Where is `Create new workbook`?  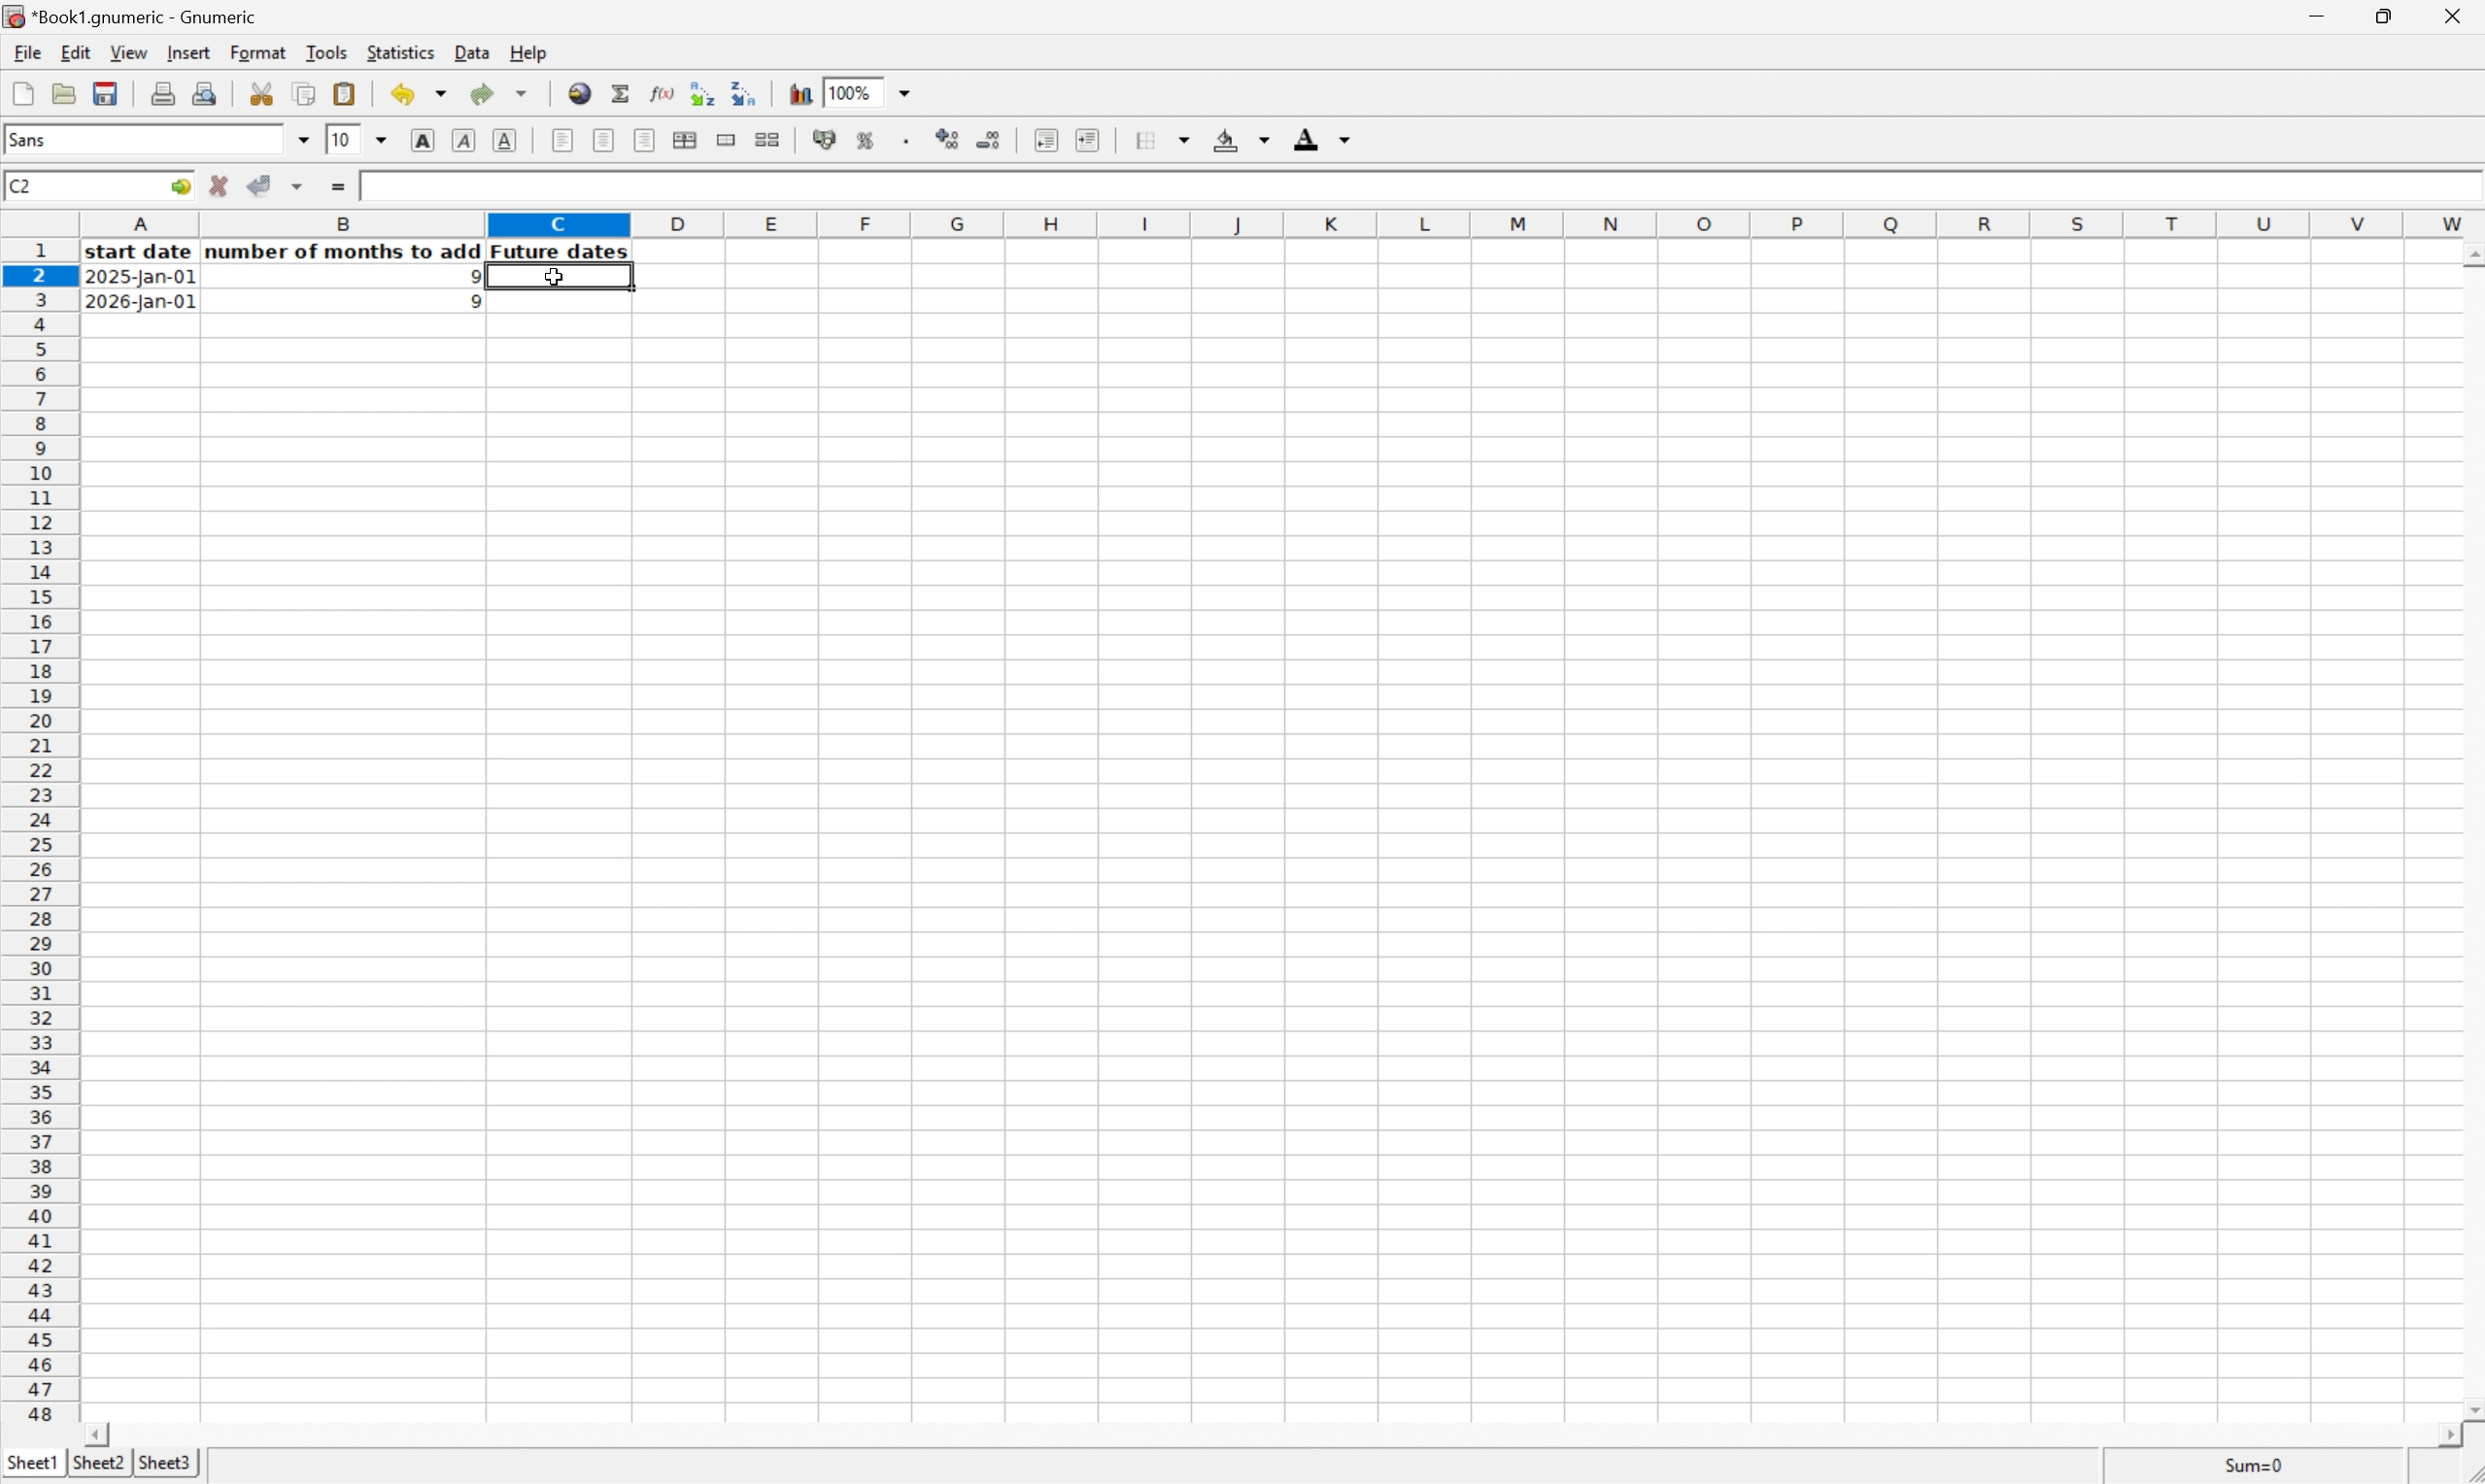
Create new workbook is located at coordinates (22, 93).